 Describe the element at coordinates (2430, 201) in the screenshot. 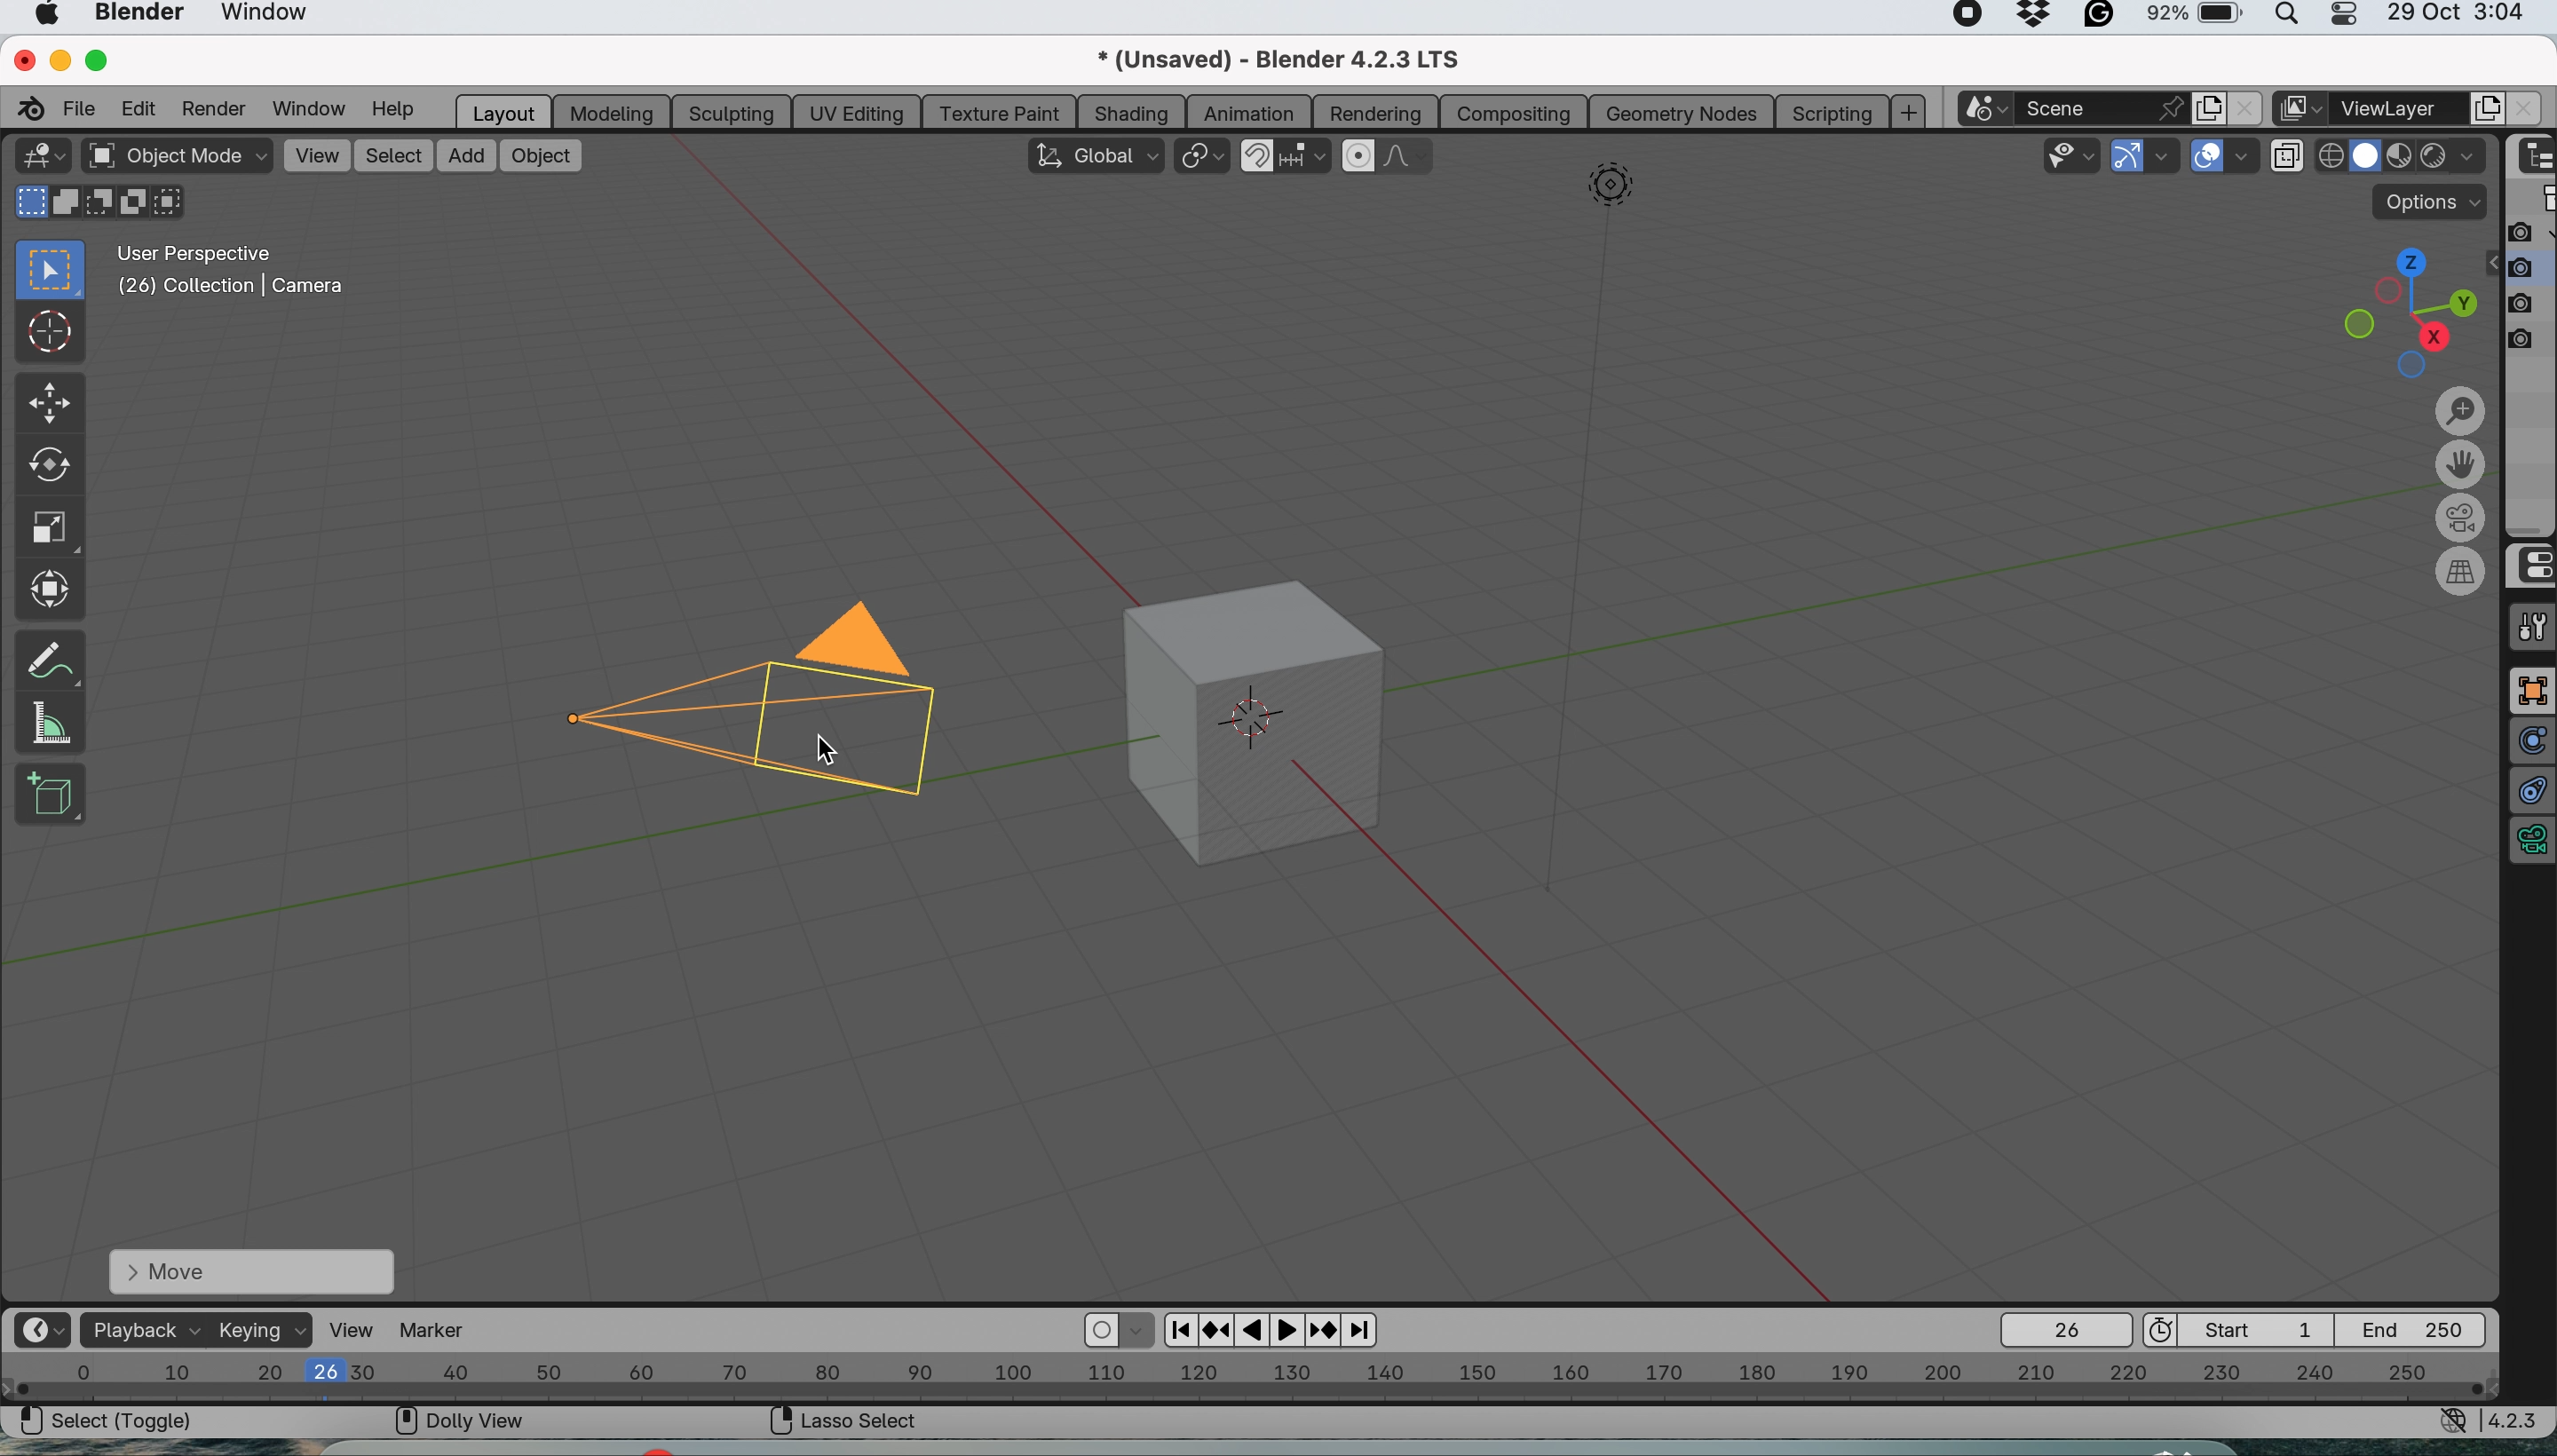

I see `options` at that location.